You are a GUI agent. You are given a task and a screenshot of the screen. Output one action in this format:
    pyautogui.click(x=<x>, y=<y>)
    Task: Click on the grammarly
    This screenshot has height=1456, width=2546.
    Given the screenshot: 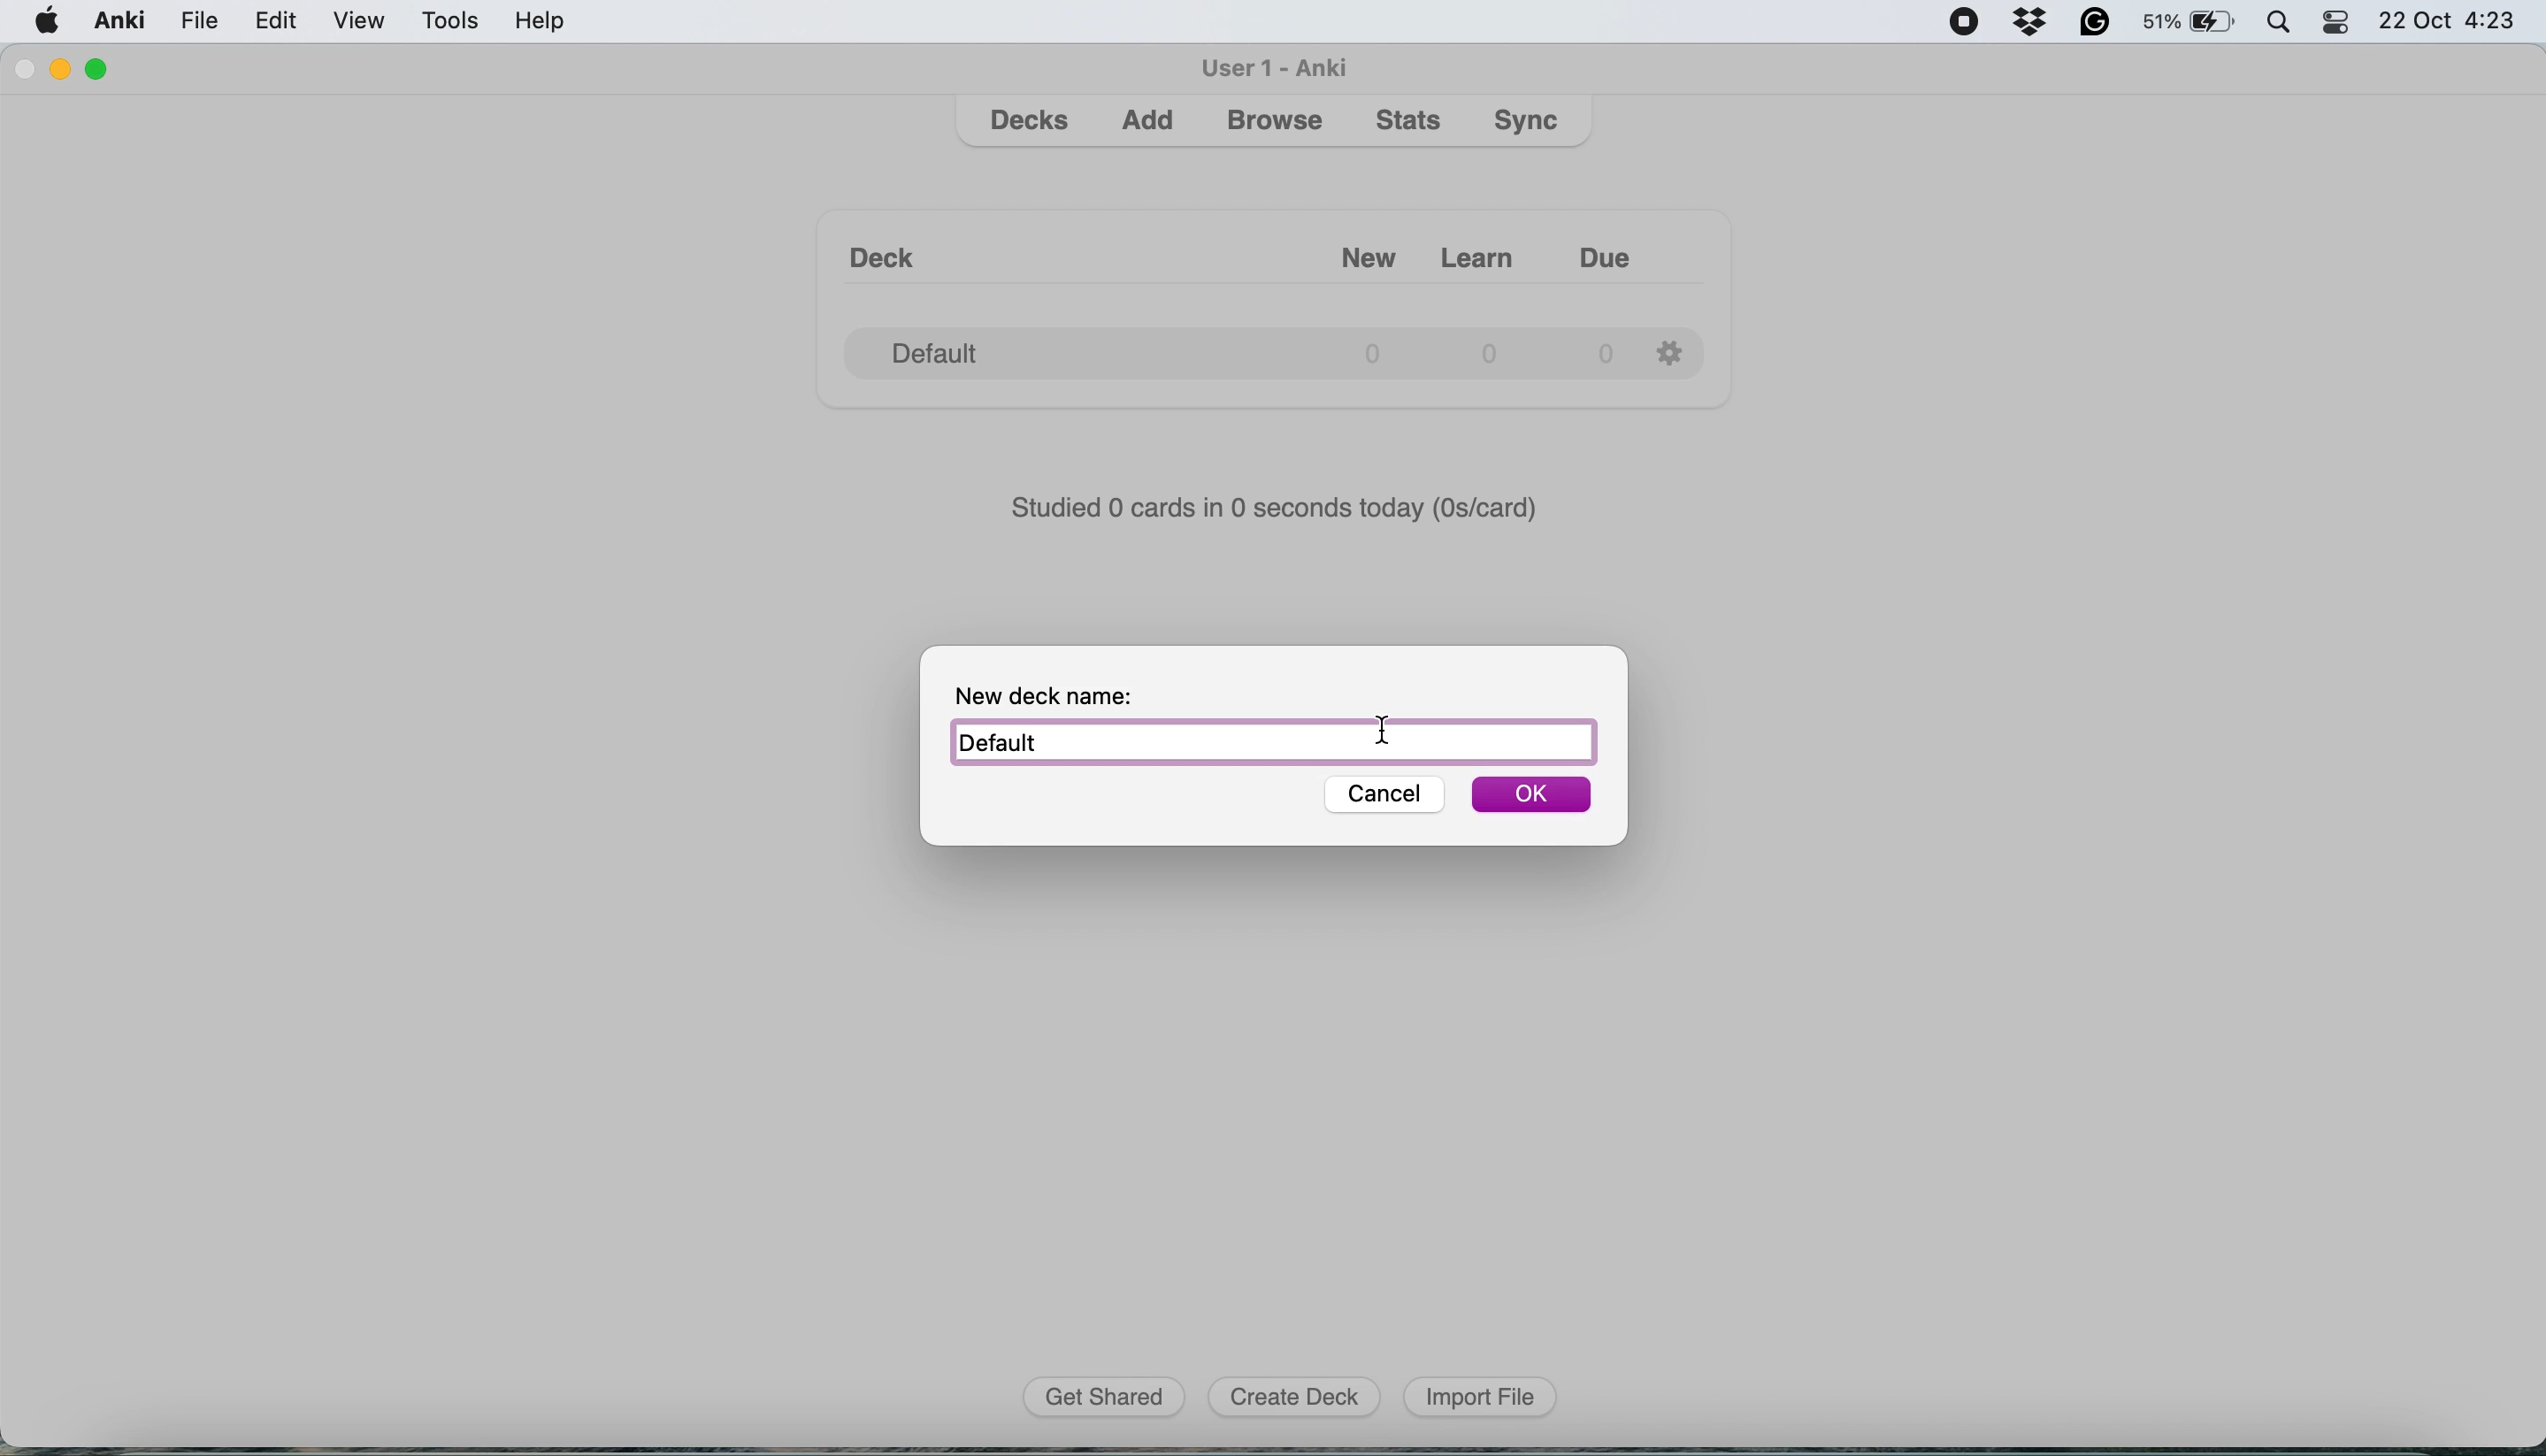 What is the action you would take?
    pyautogui.click(x=2094, y=24)
    